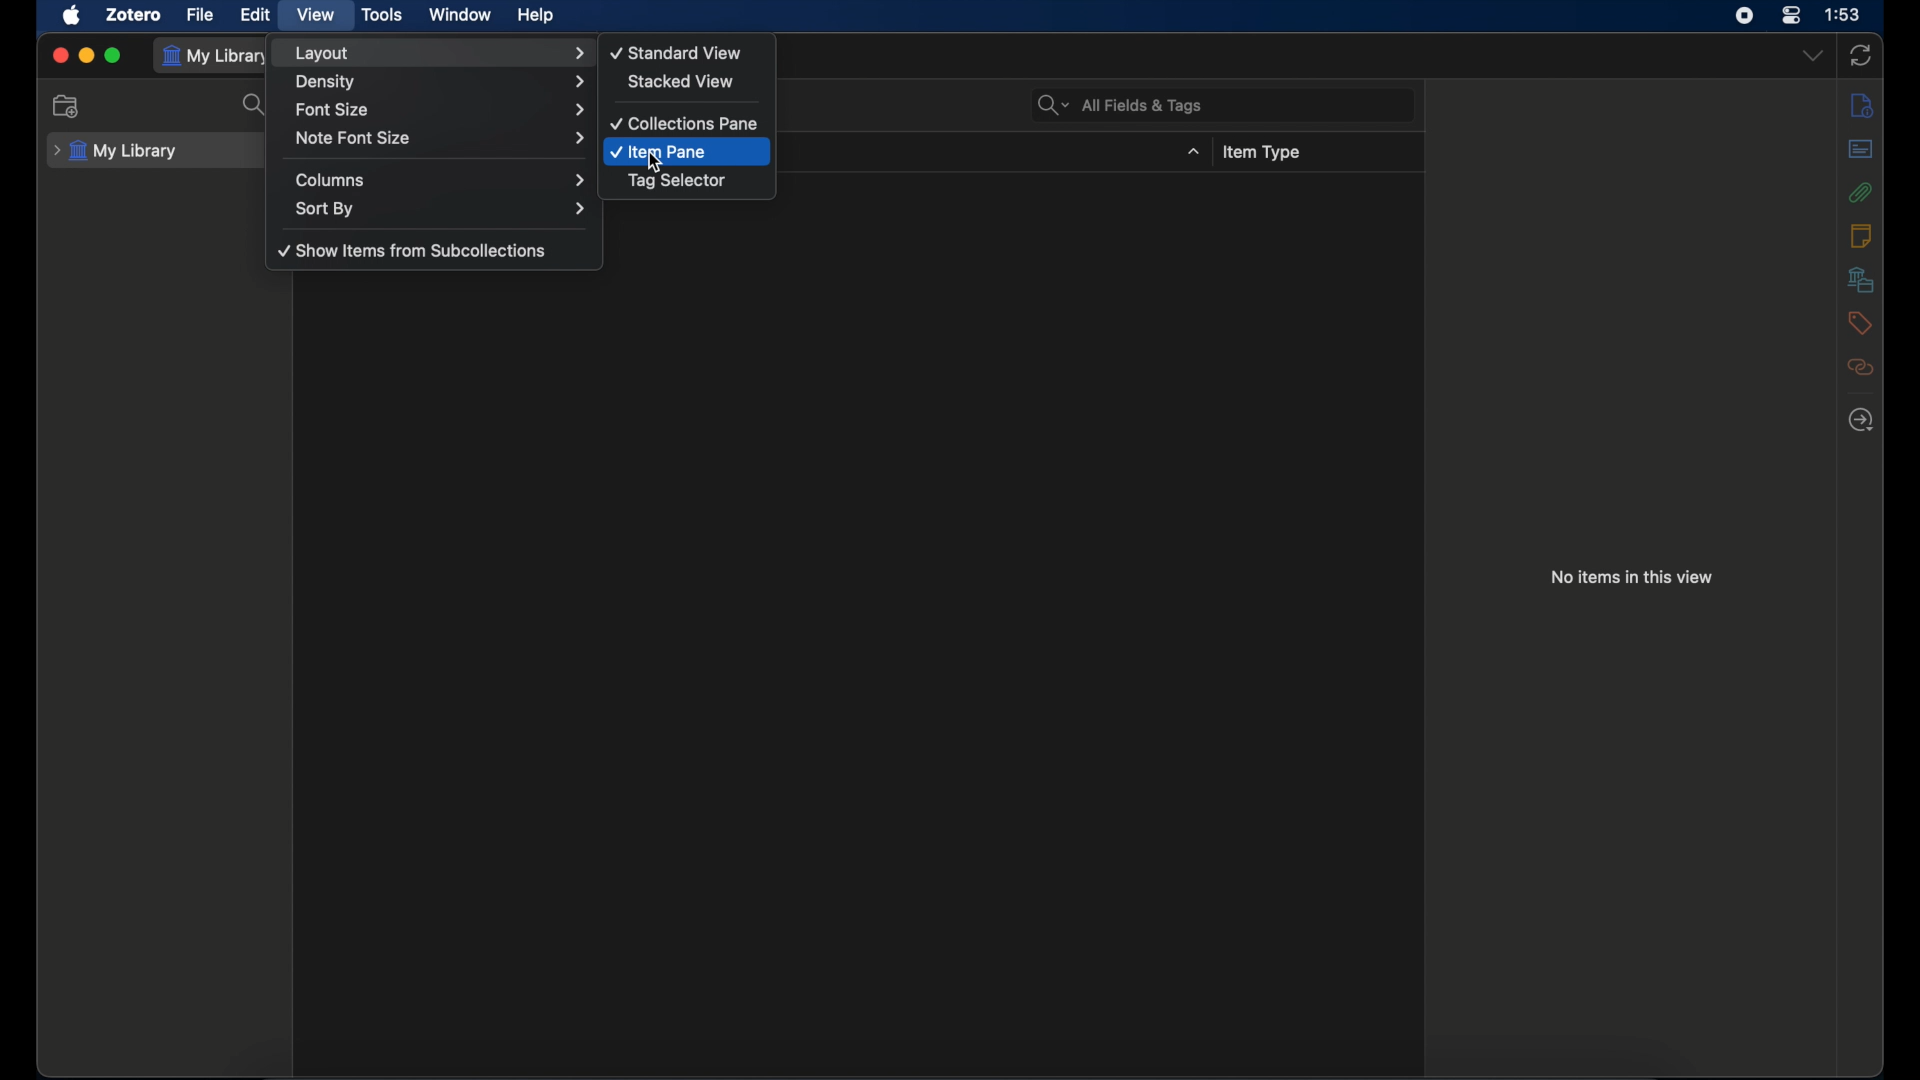 The width and height of the screenshot is (1920, 1080). I want to click on zotero, so click(134, 15).